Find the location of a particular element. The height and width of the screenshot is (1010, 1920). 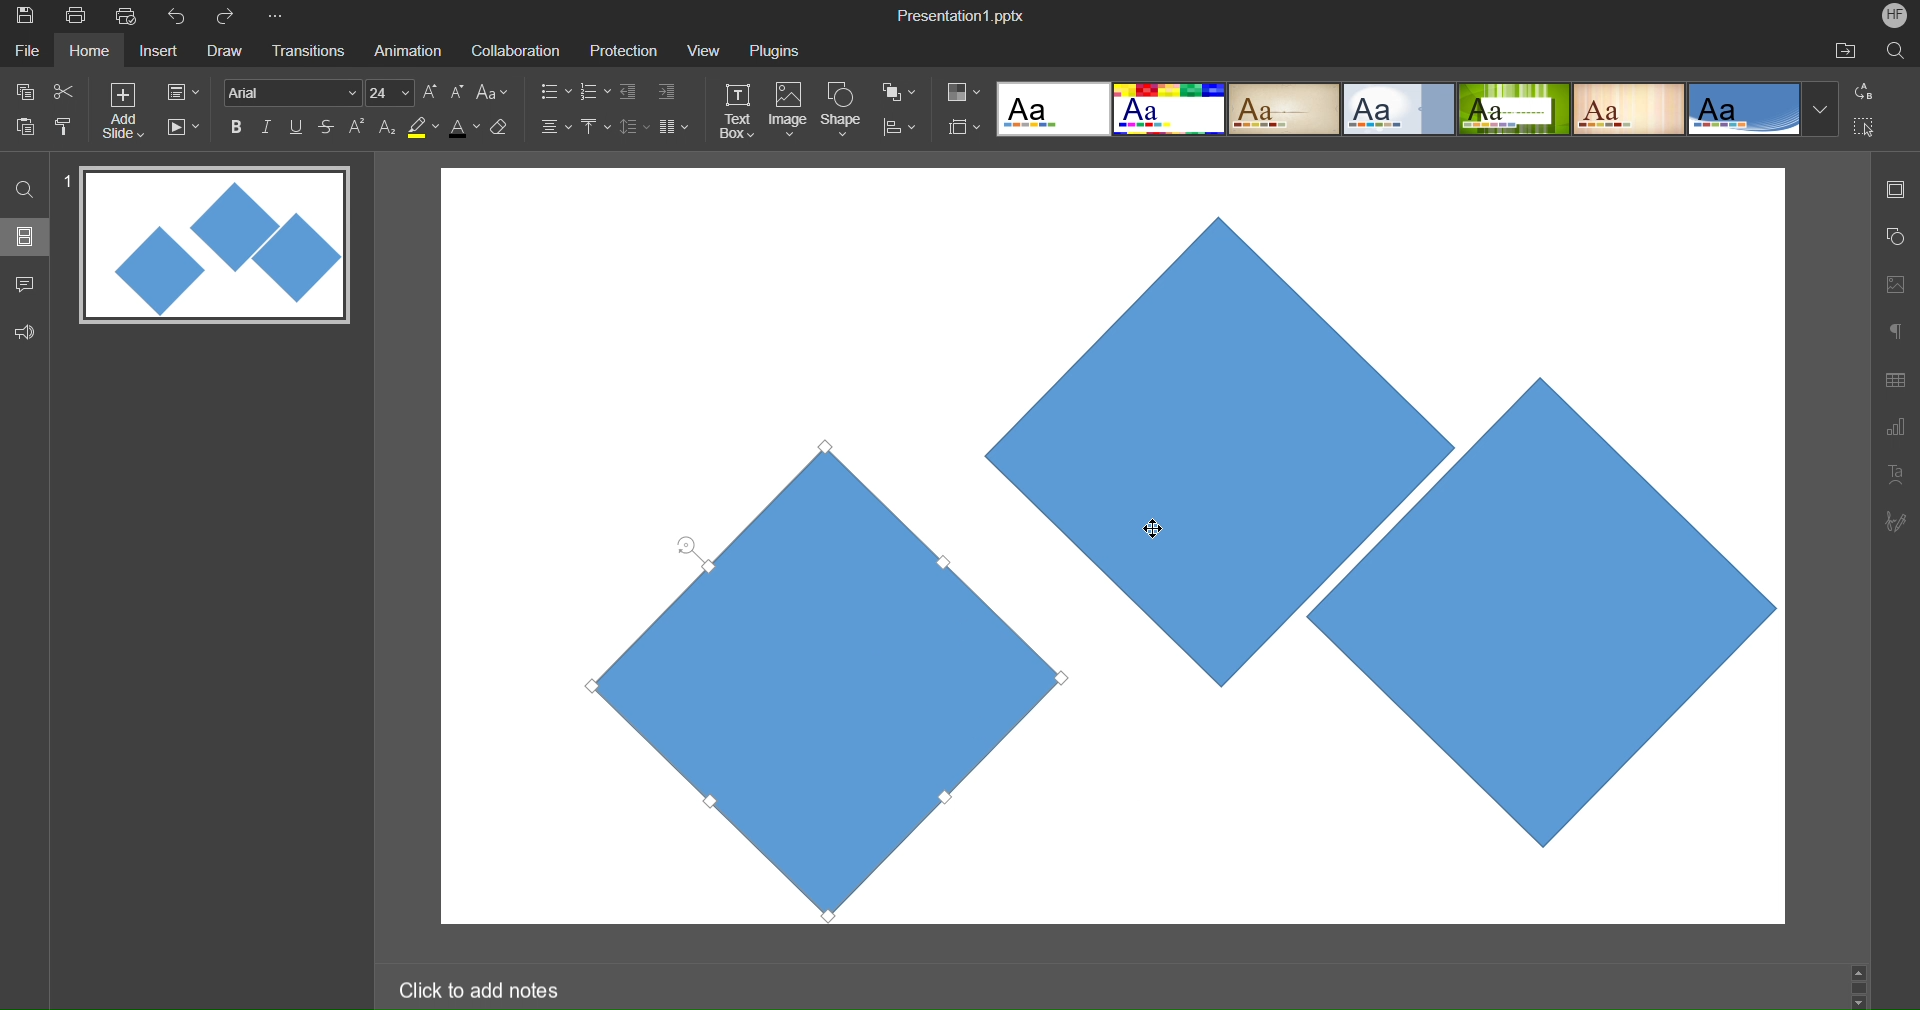

Animation is located at coordinates (406, 50).